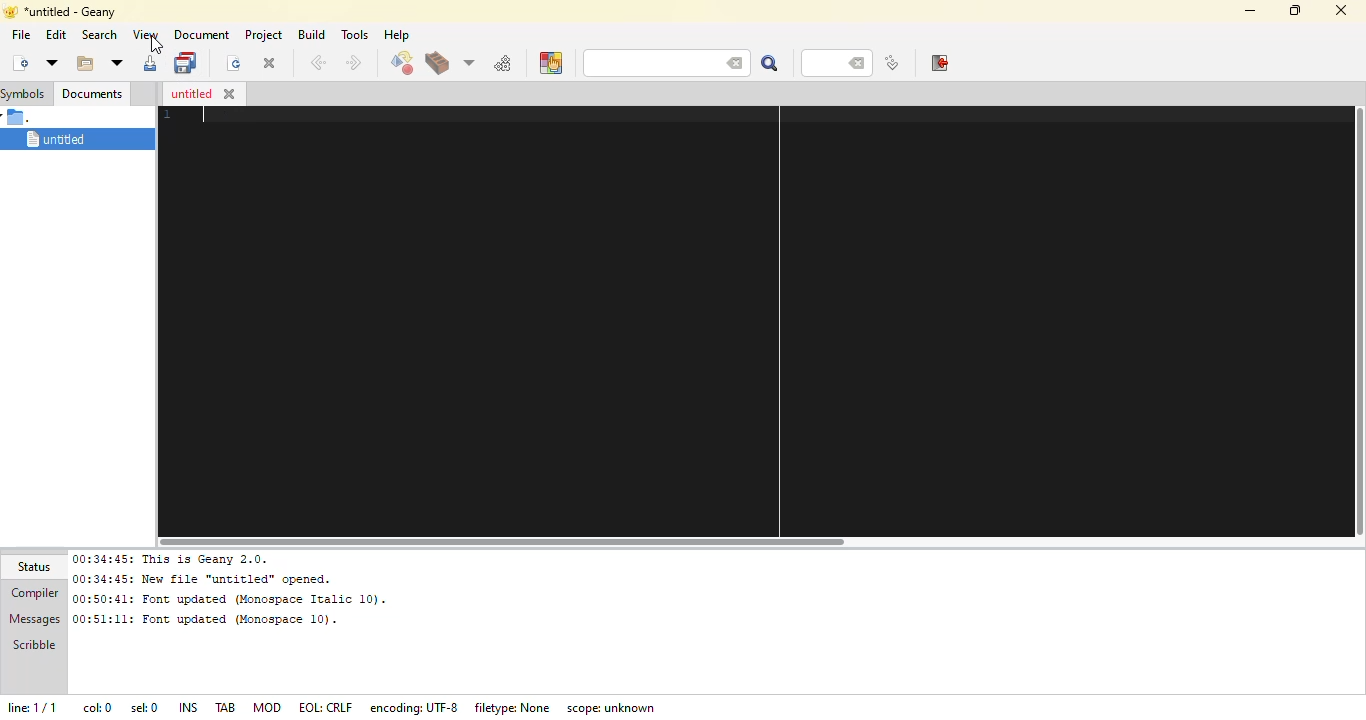  Describe the element at coordinates (91, 92) in the screenshot. I see `documents` at that location.